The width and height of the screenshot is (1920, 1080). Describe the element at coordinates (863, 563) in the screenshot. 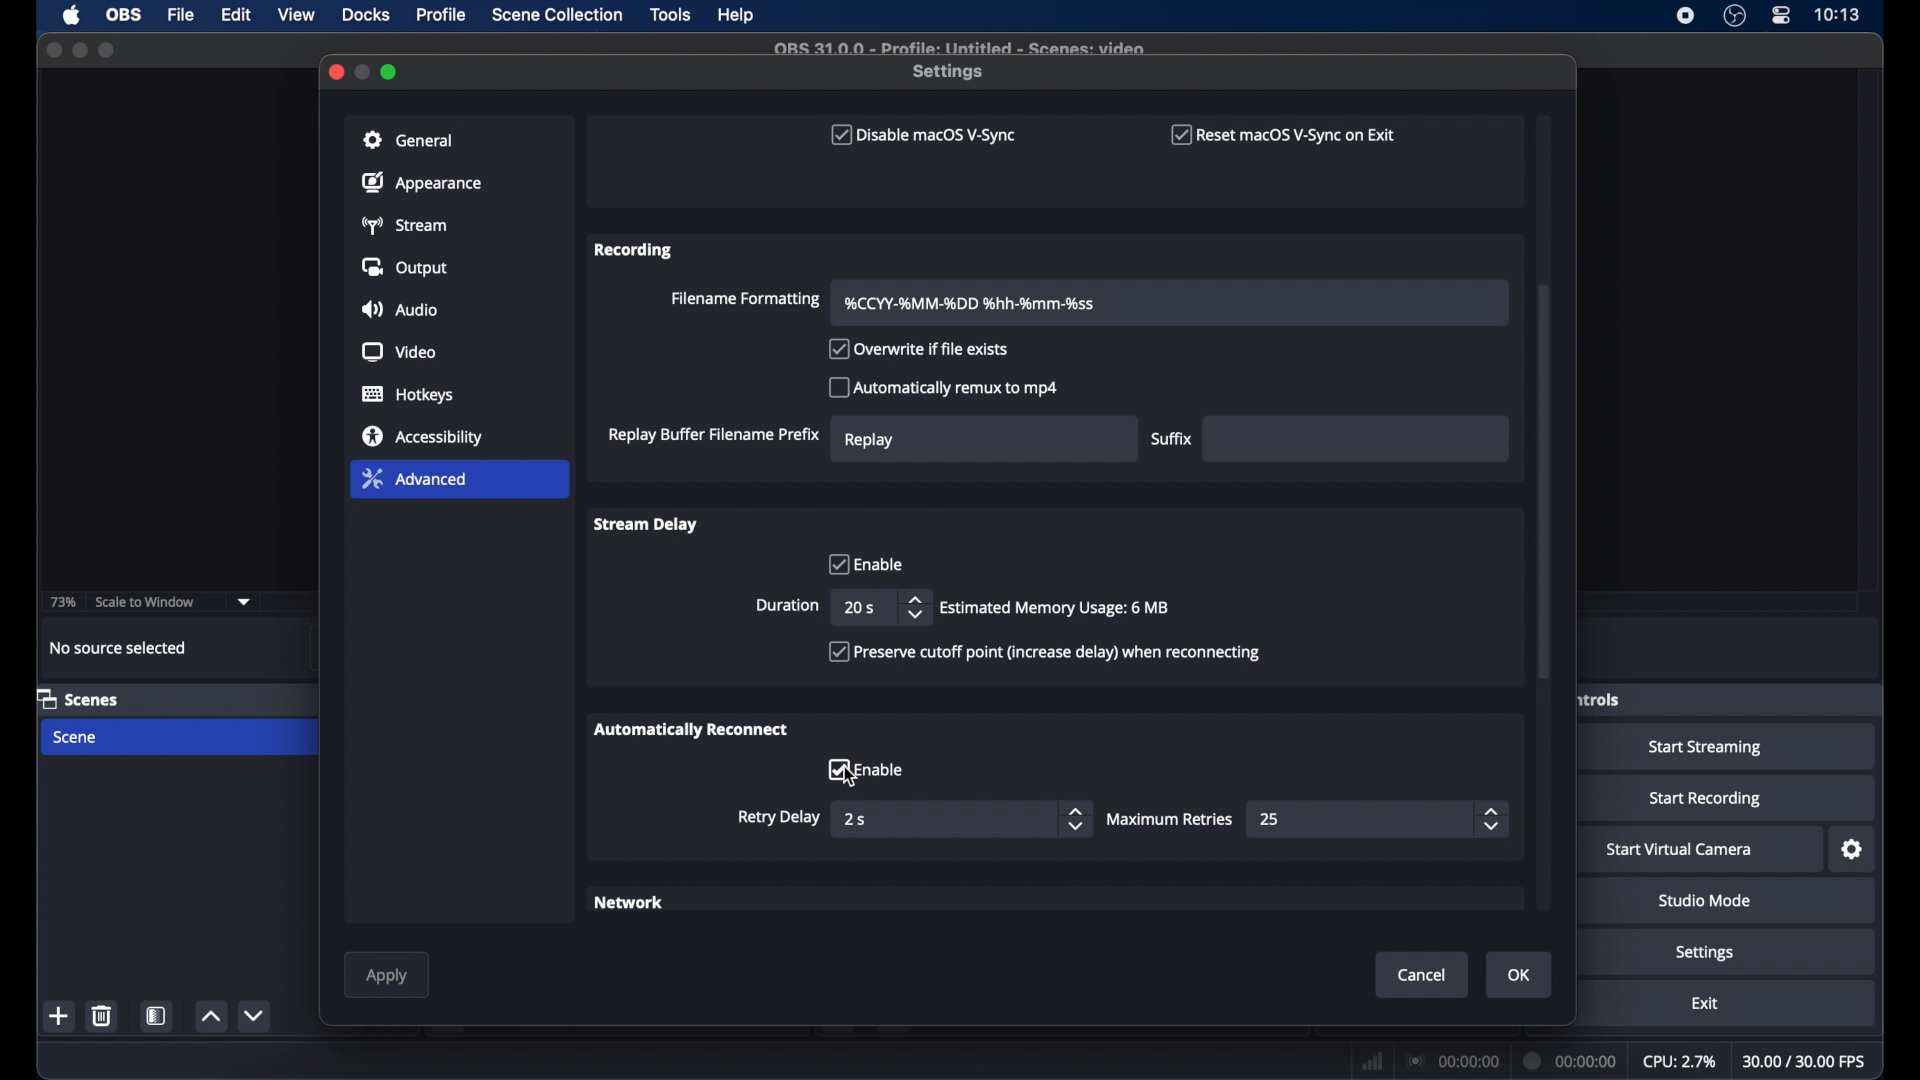

I see `enable` at that location.